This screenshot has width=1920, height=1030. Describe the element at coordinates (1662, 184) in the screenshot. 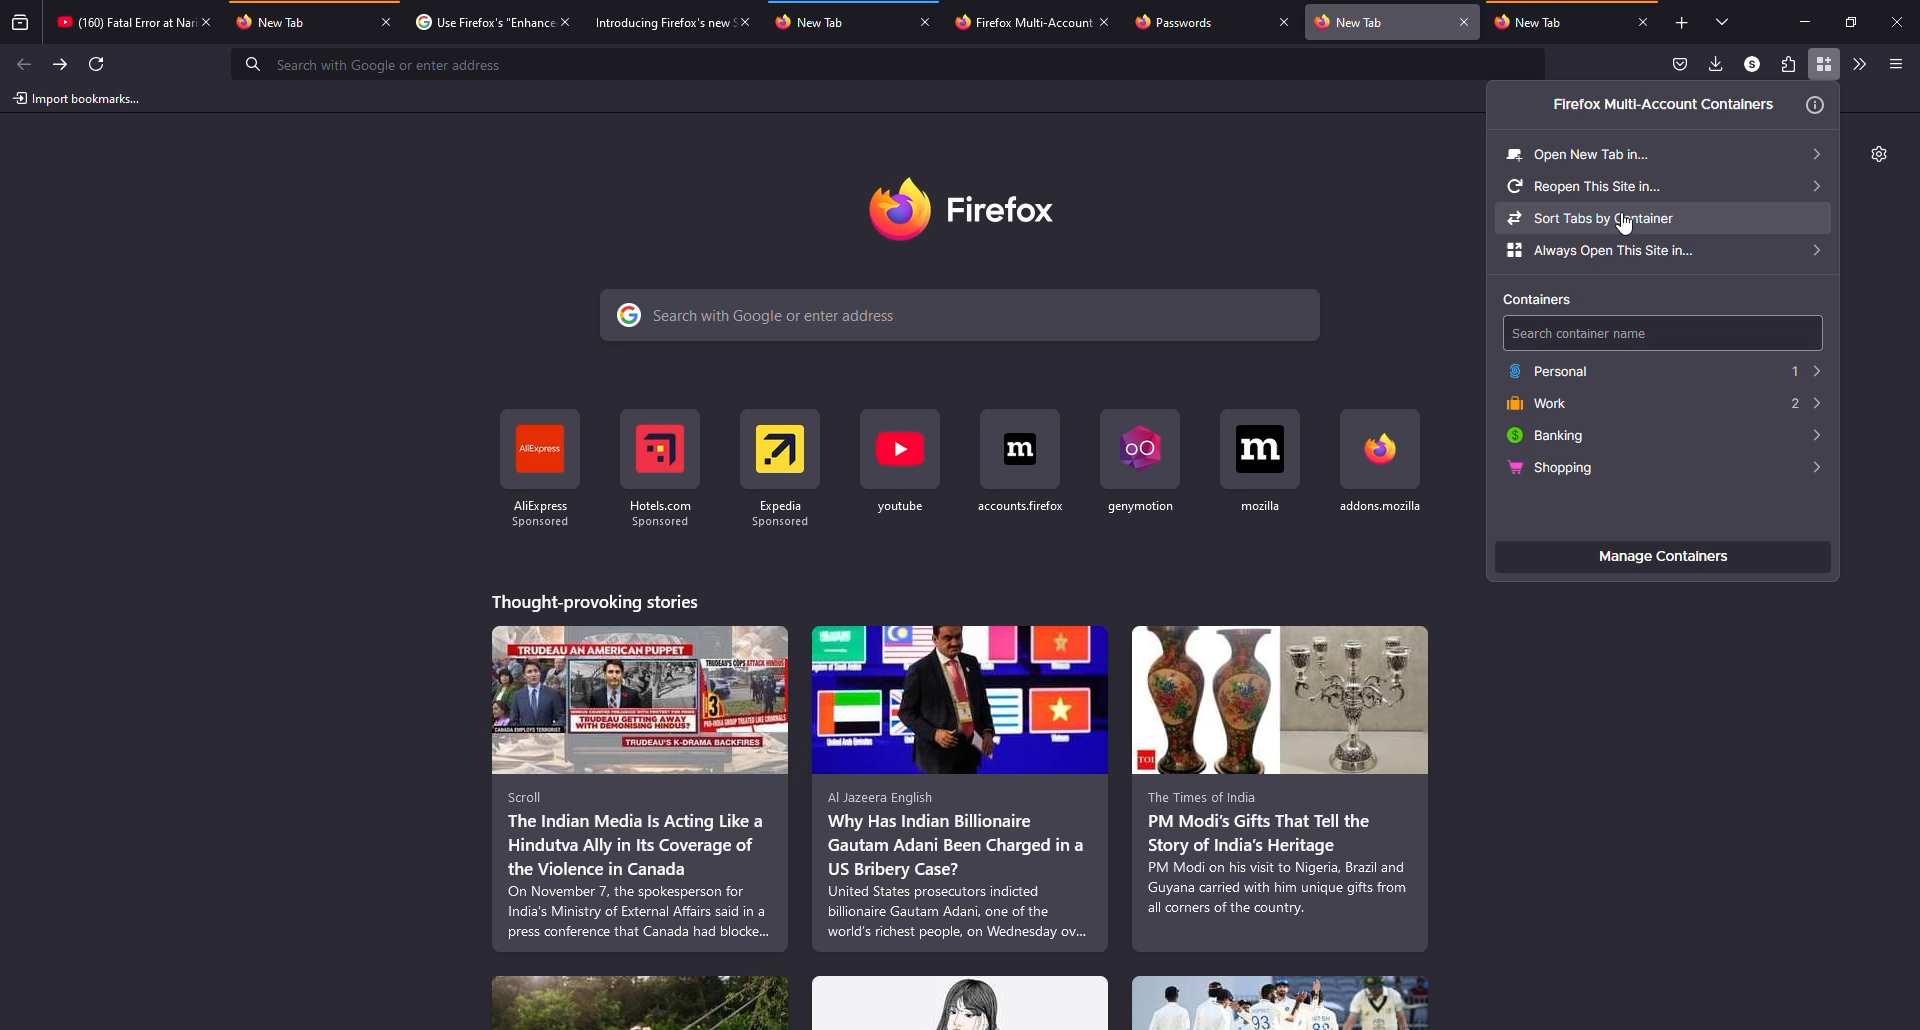

I see `reopen this site in` at that location.